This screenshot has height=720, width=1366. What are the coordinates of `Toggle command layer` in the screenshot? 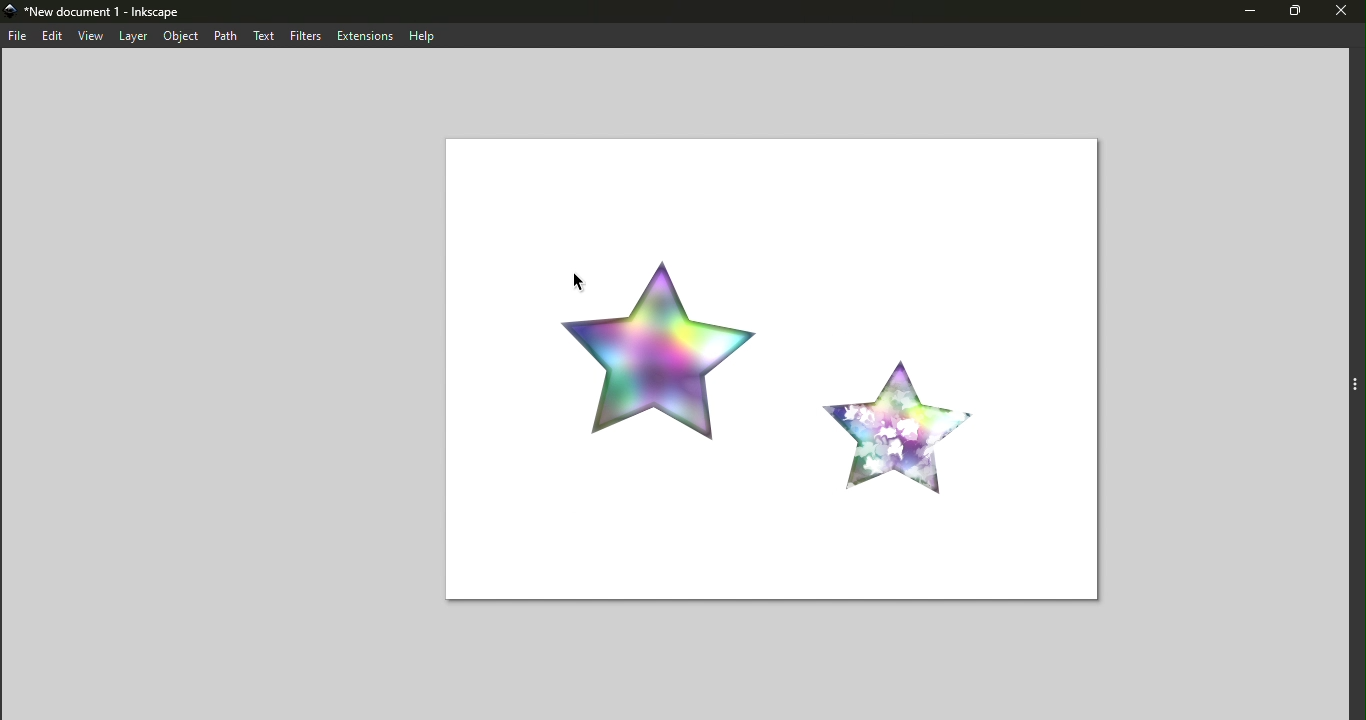 It's located at (1355, 381).